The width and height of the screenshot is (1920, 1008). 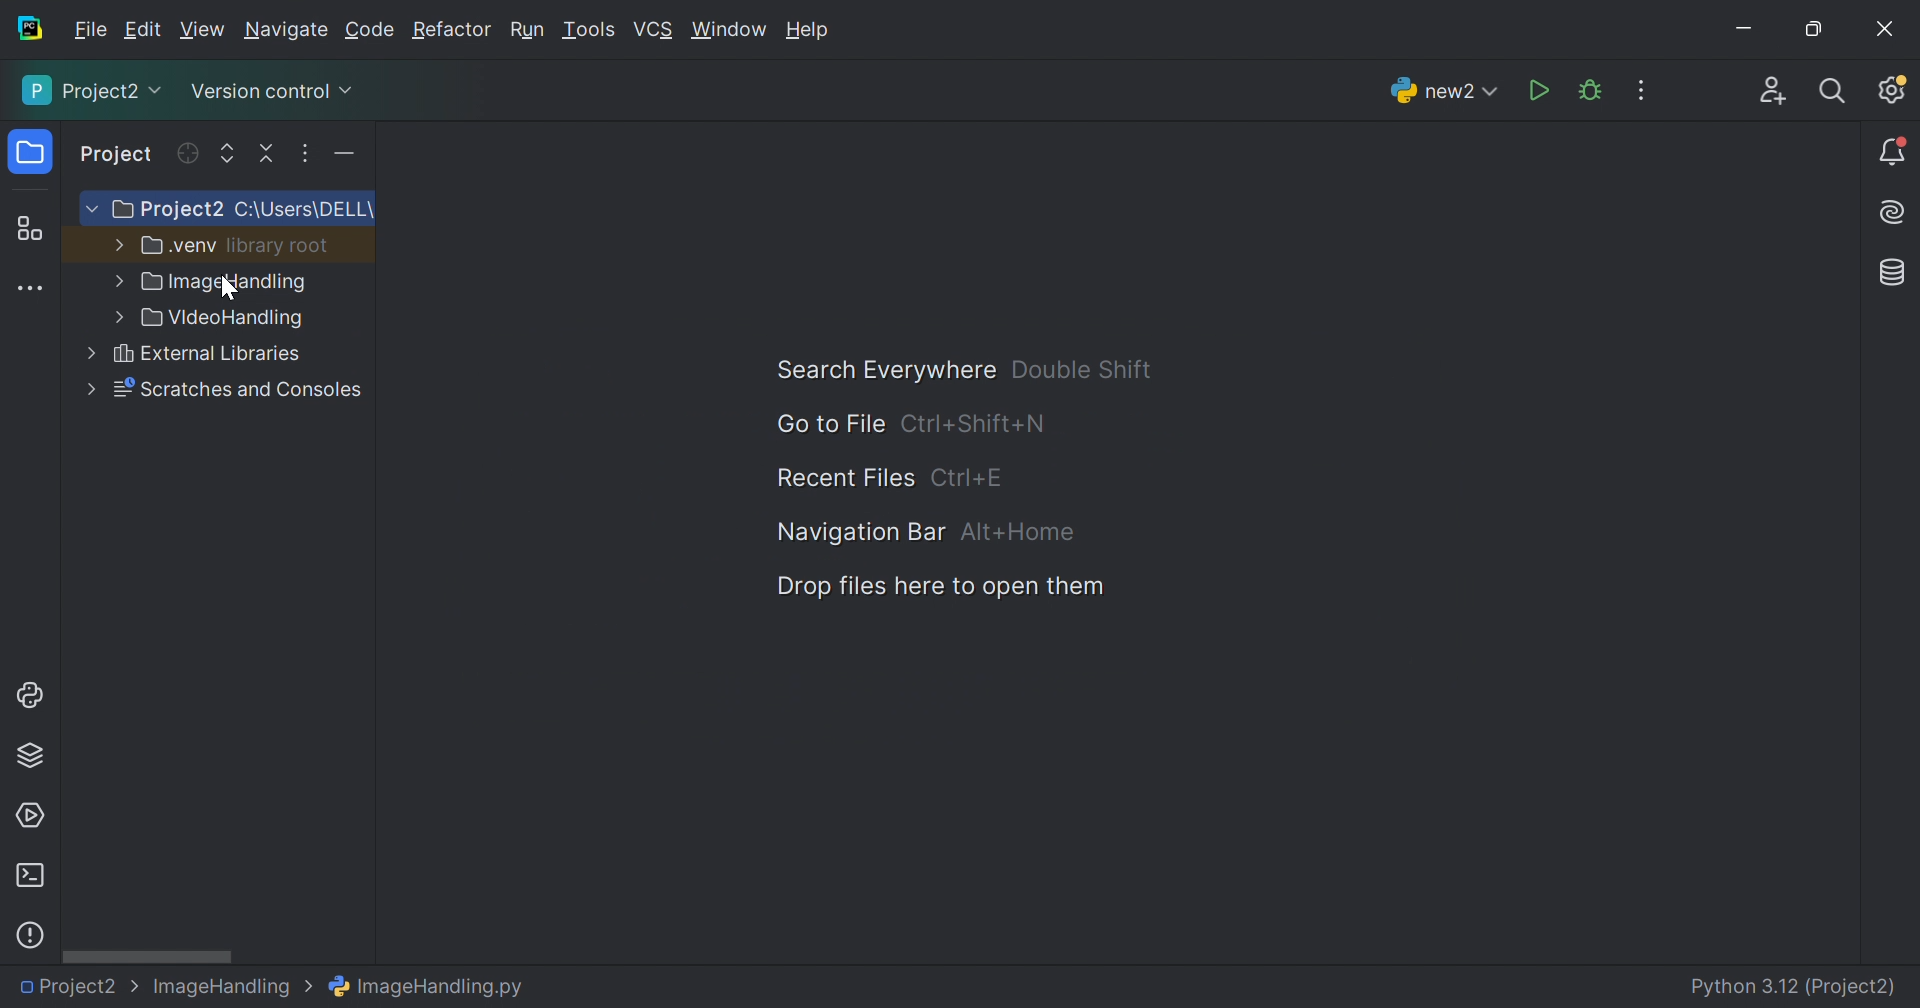 I want to click on Restore down, so click(x=1812, y=31).